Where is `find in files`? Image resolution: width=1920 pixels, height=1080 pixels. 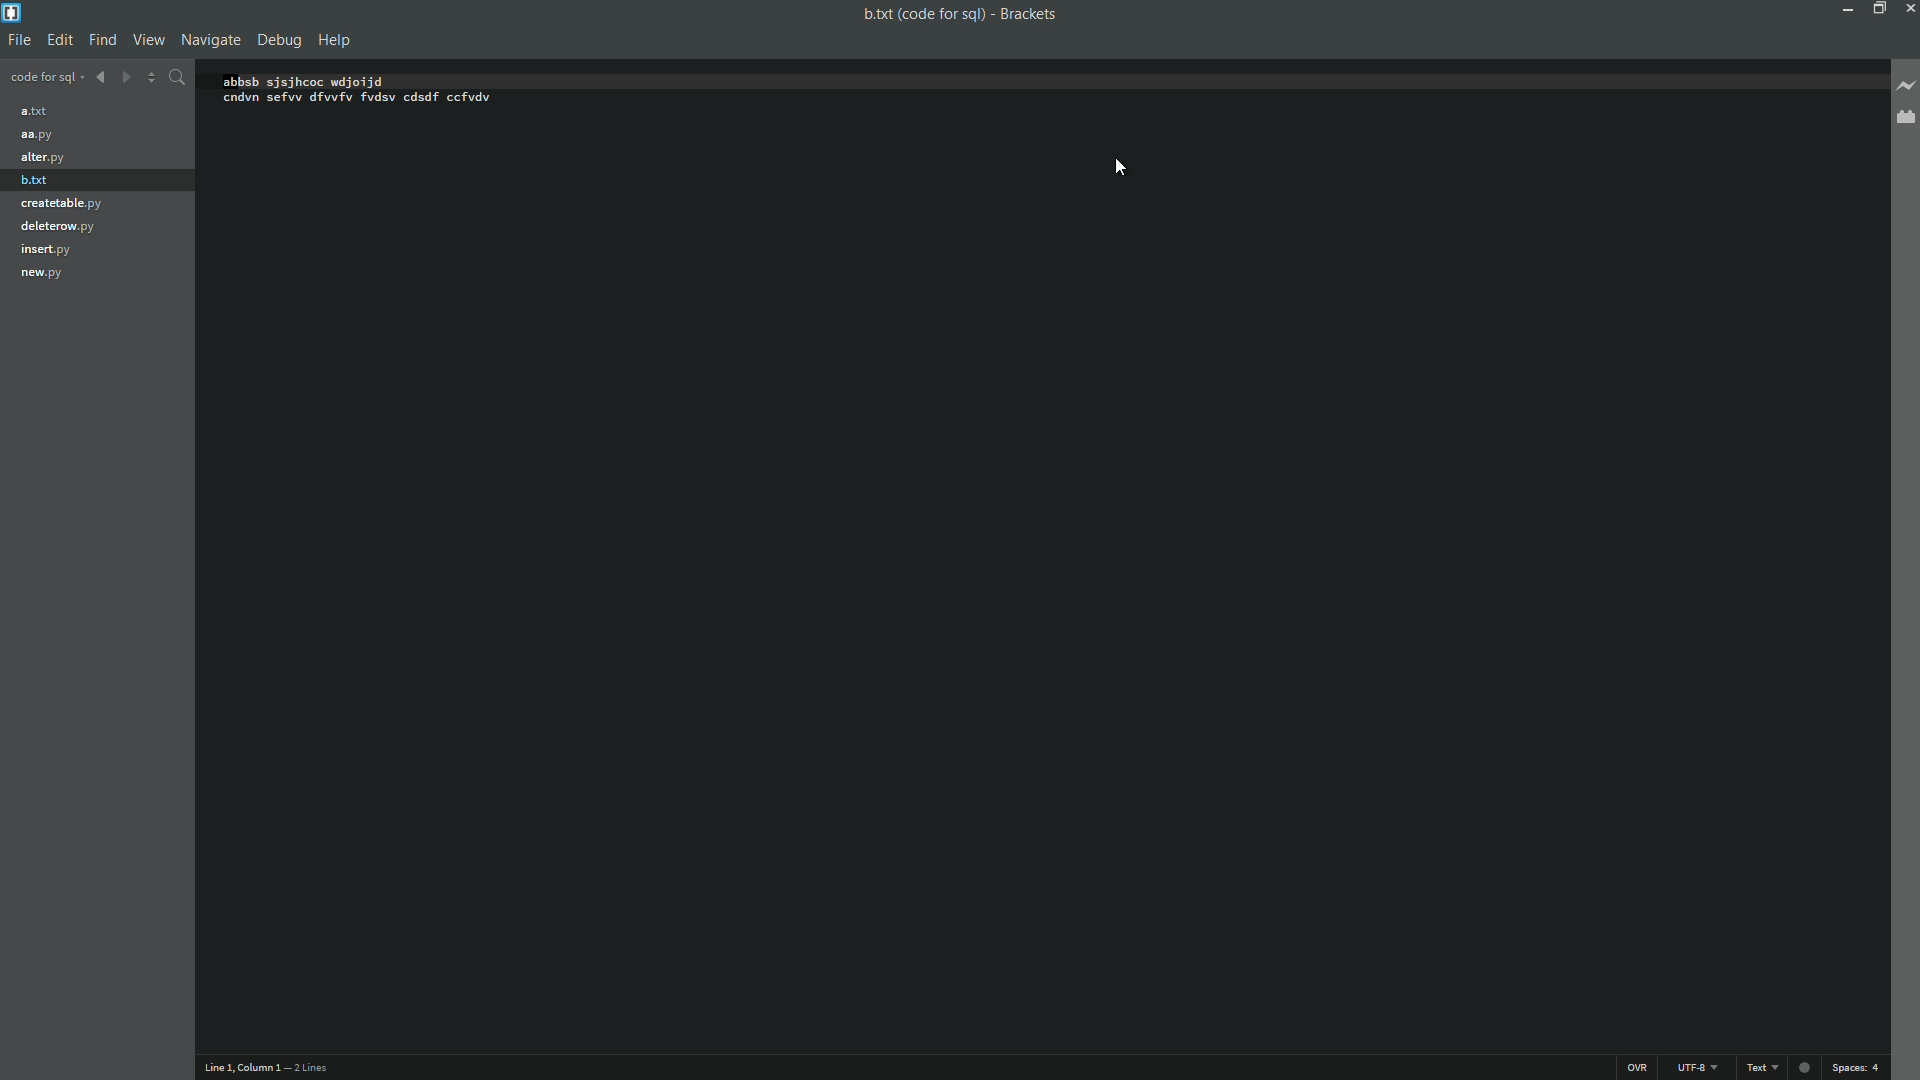
find in files is located at coordinates (177, 79).